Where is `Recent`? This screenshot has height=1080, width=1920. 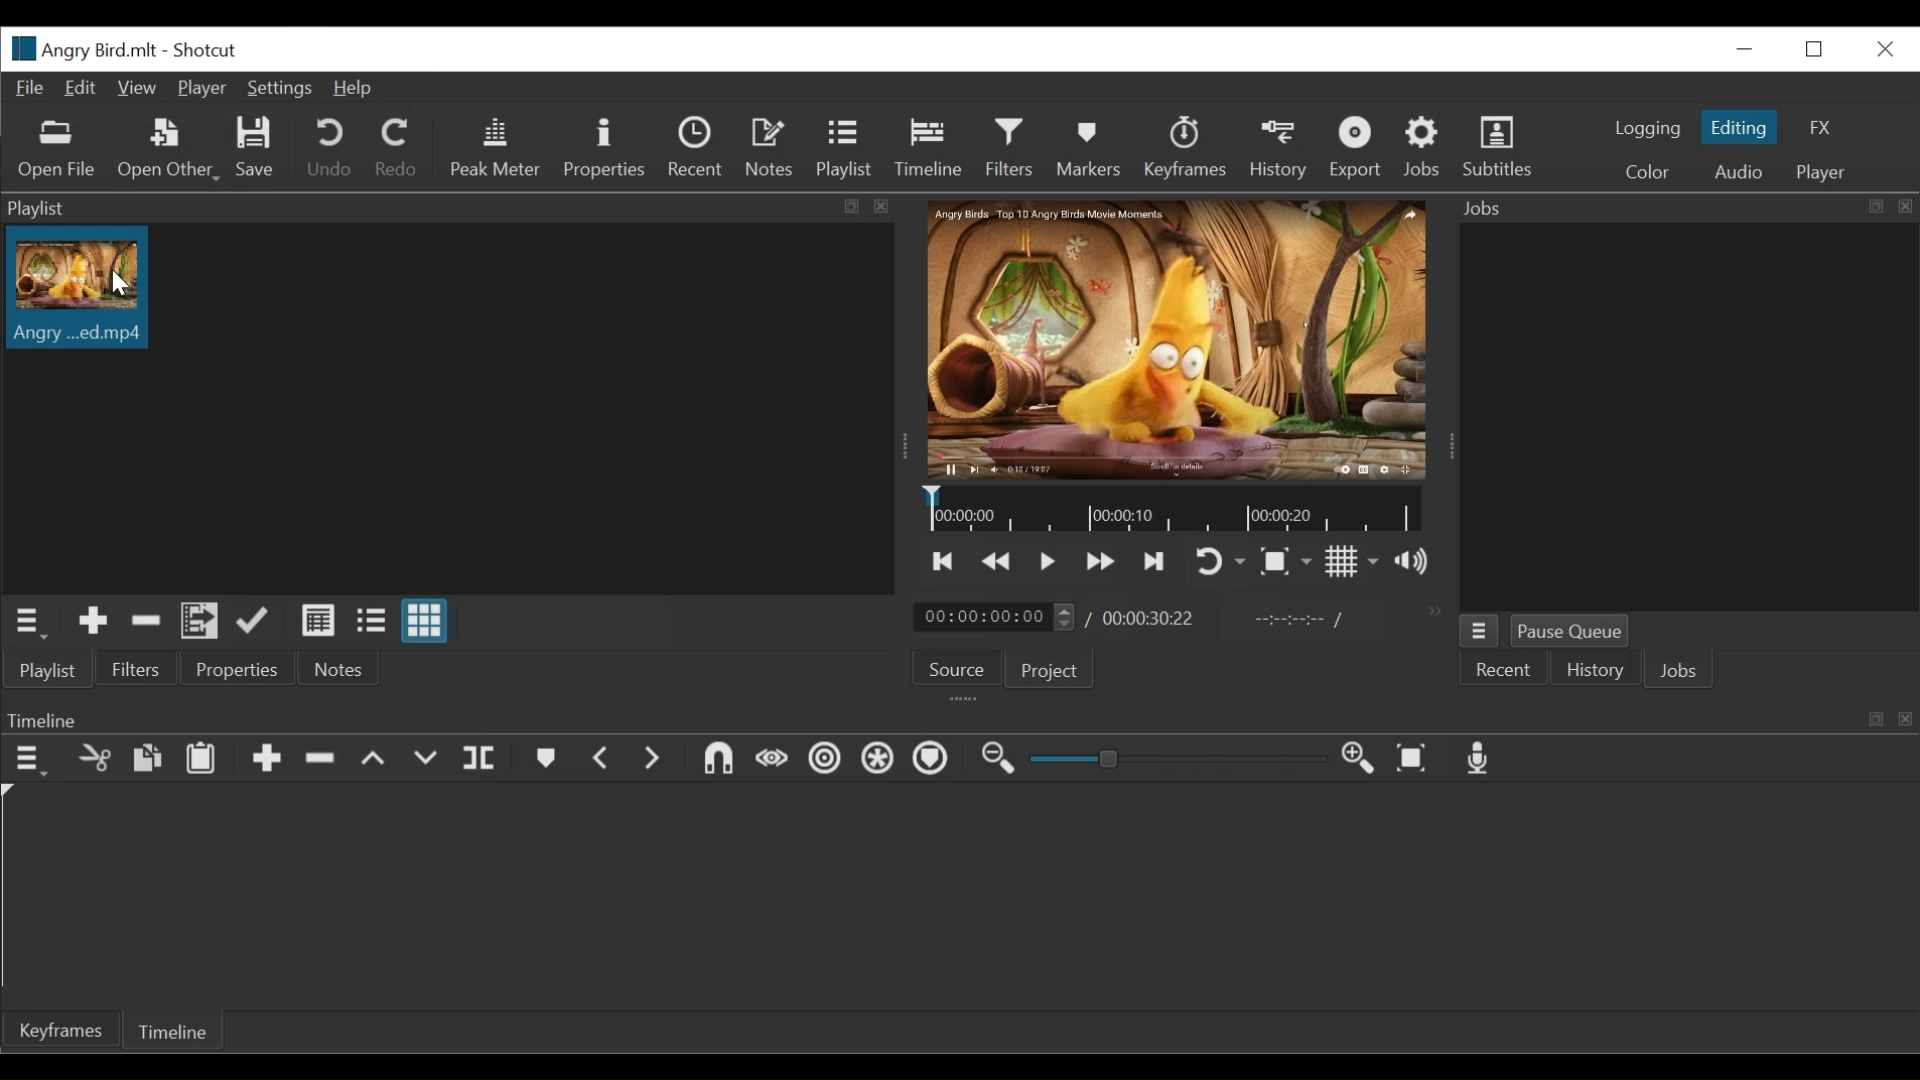
Recent is located at coordinates (1504, 669).